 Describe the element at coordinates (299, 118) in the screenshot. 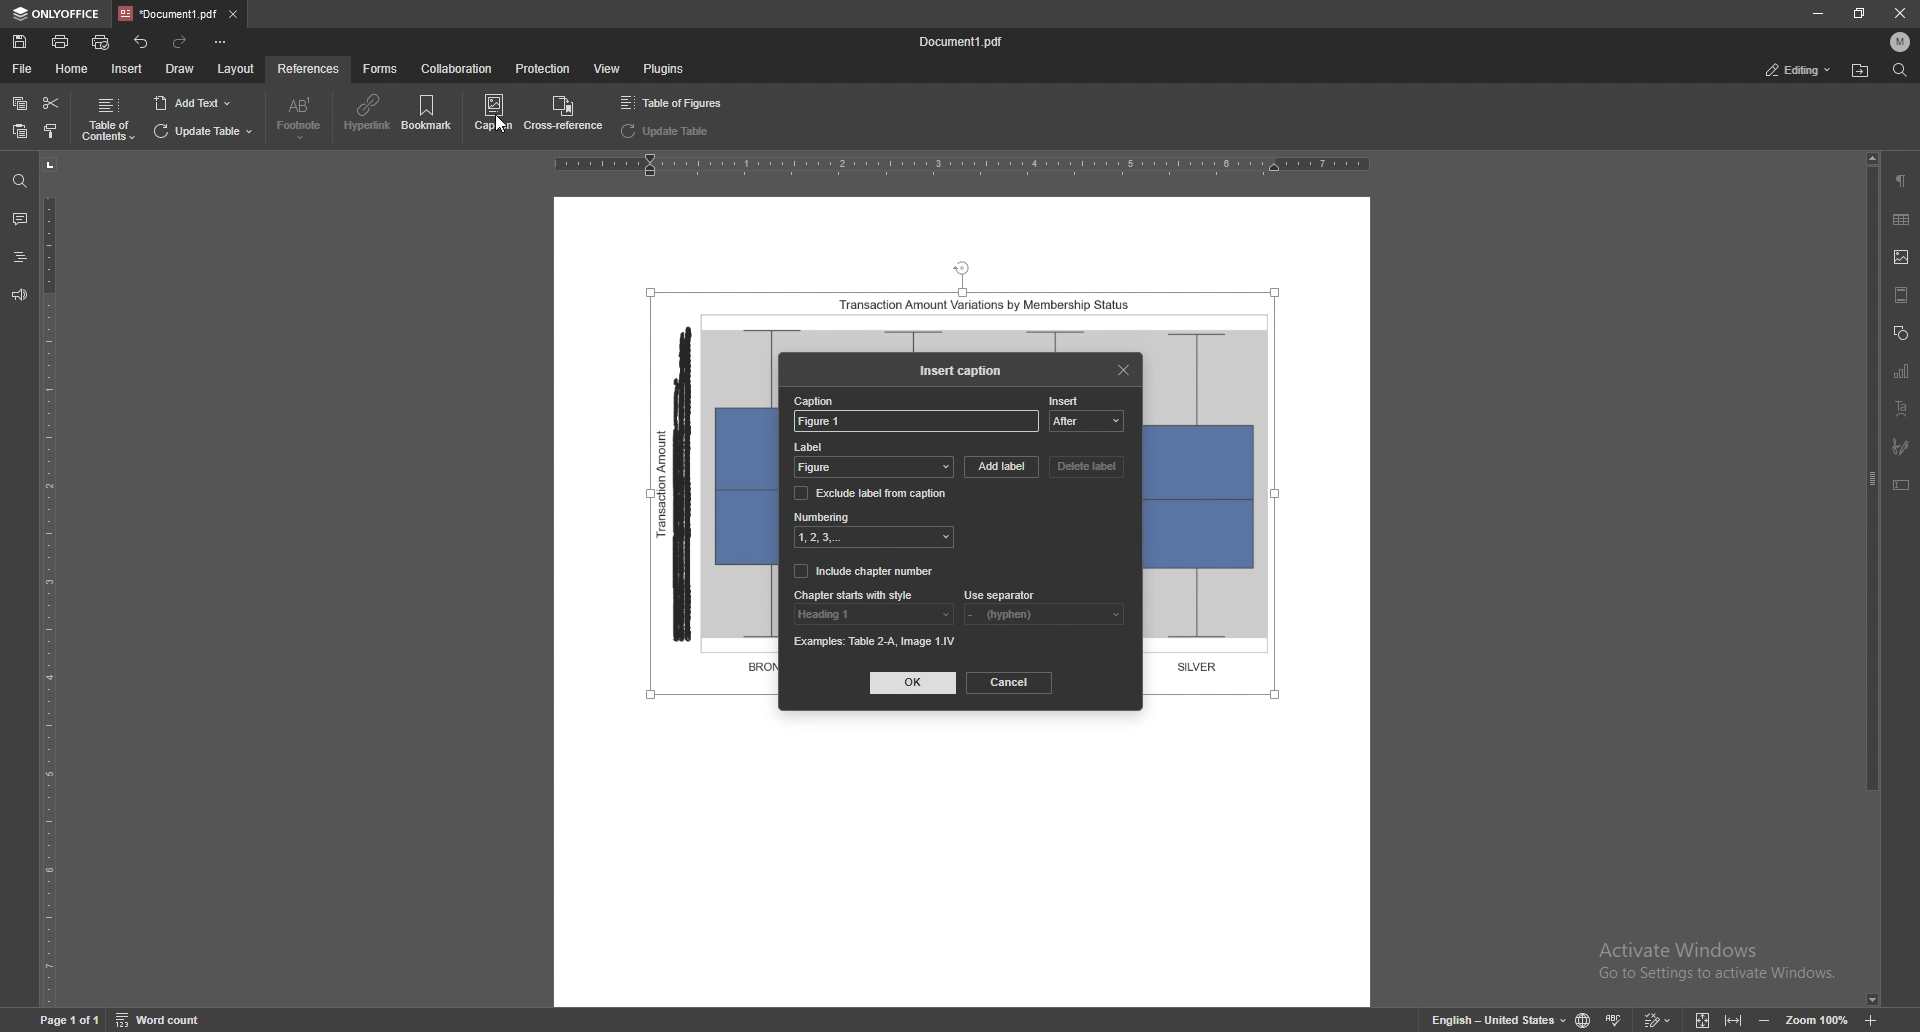

I see `footnote` at that location.